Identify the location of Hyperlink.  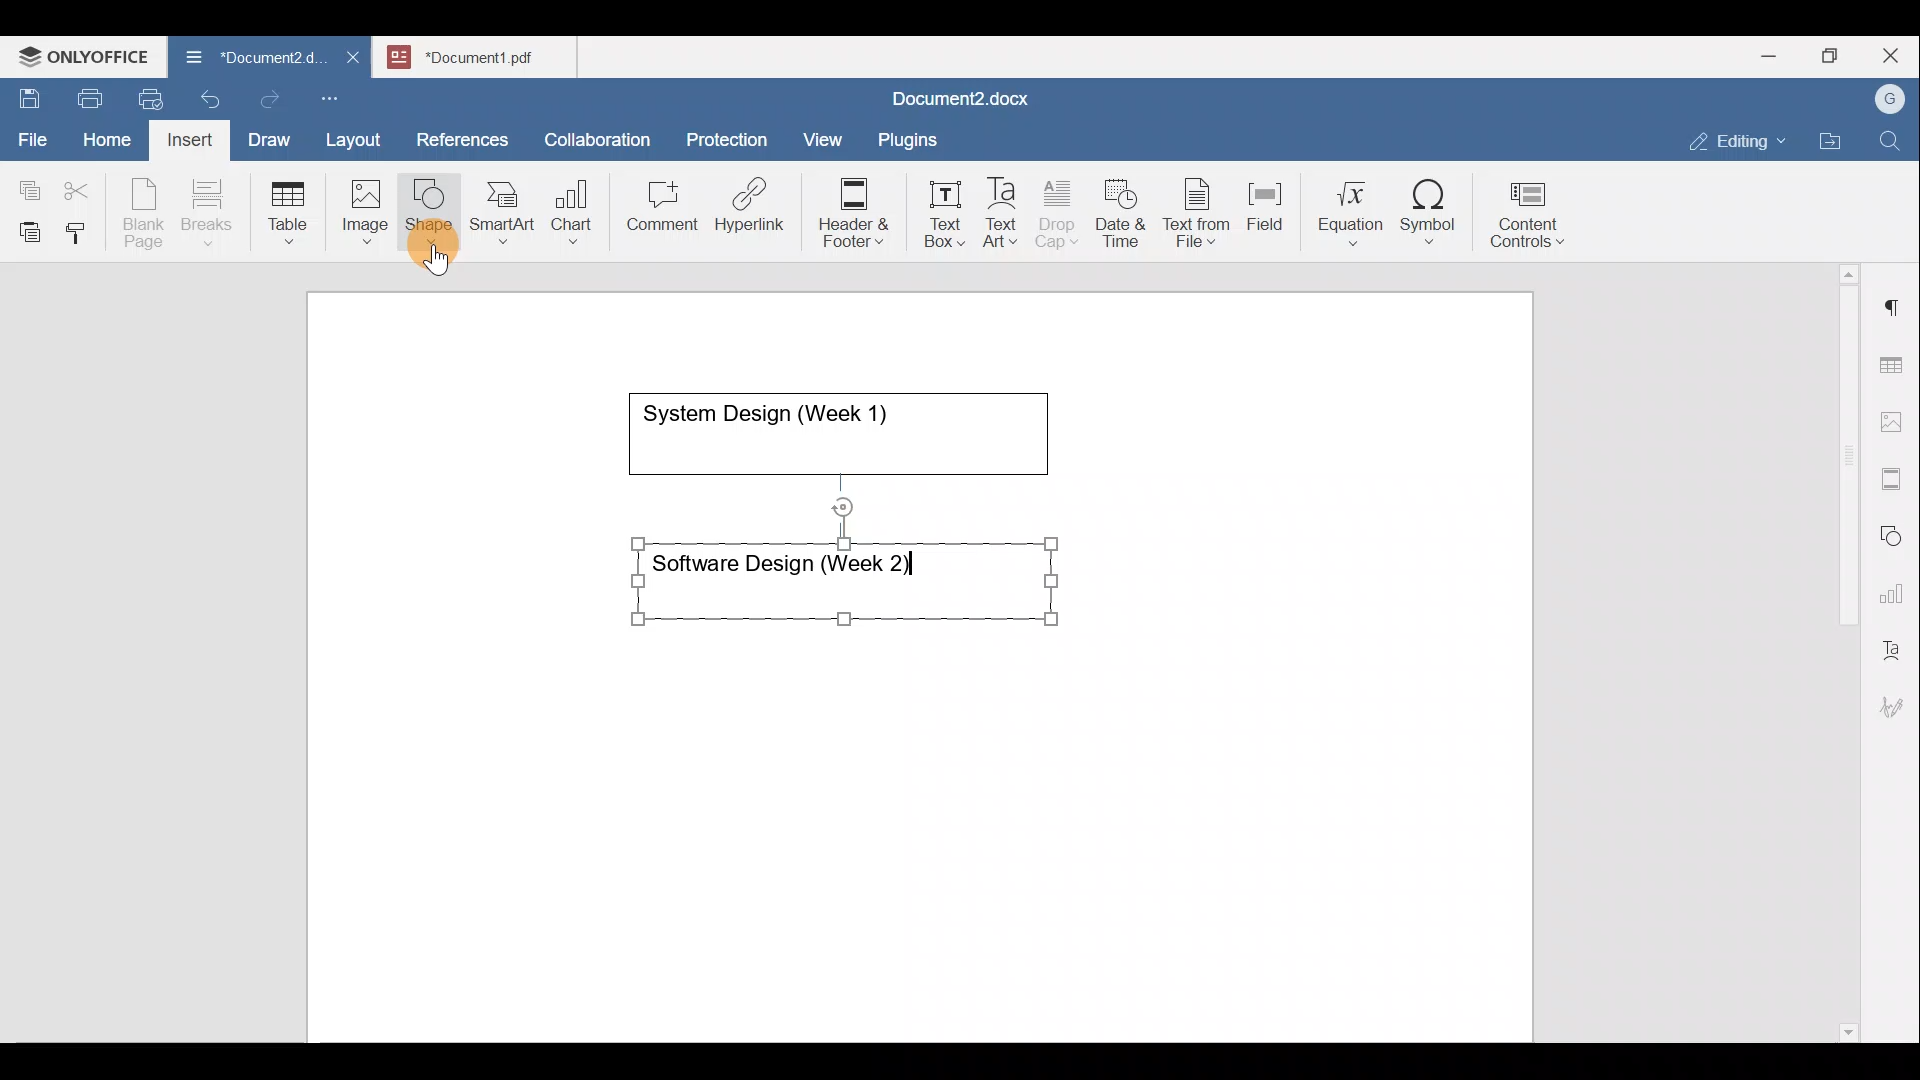
(756, 211).